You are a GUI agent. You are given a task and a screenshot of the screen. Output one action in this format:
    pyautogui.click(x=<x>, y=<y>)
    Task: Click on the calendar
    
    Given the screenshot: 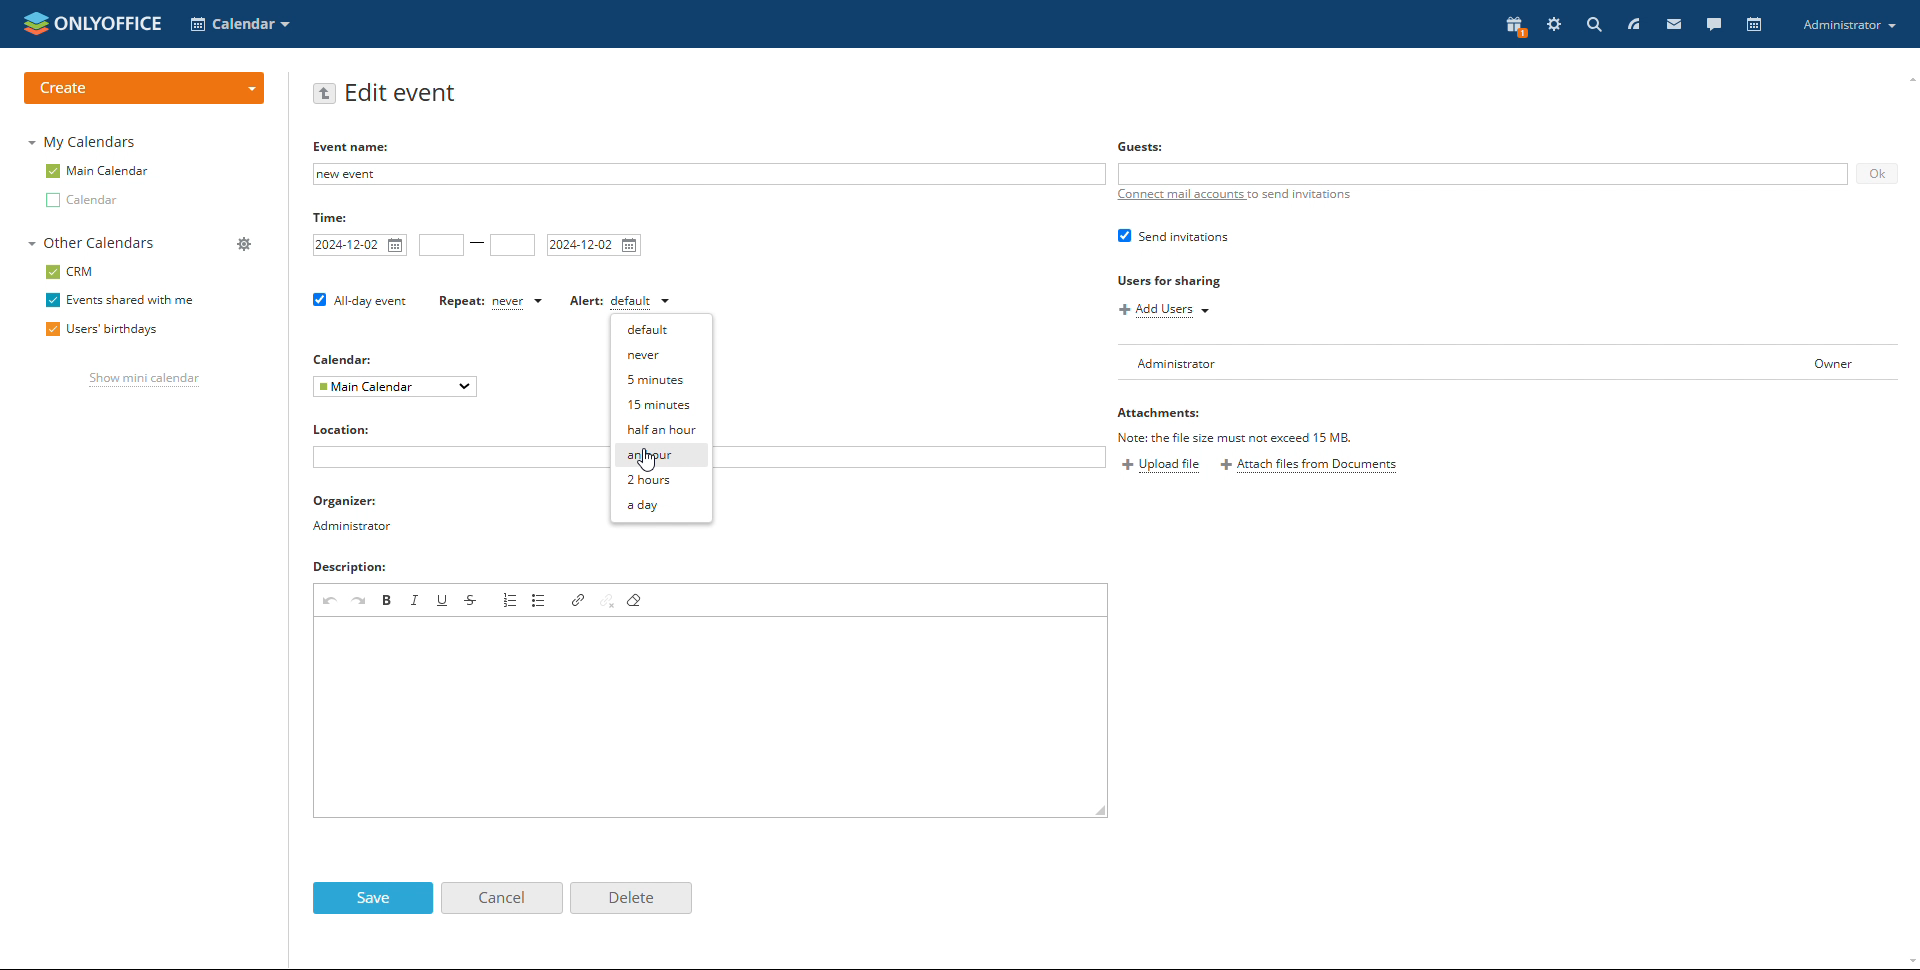 What is the action you would take?
    pyautogui.click(x=1755, y=24)
    